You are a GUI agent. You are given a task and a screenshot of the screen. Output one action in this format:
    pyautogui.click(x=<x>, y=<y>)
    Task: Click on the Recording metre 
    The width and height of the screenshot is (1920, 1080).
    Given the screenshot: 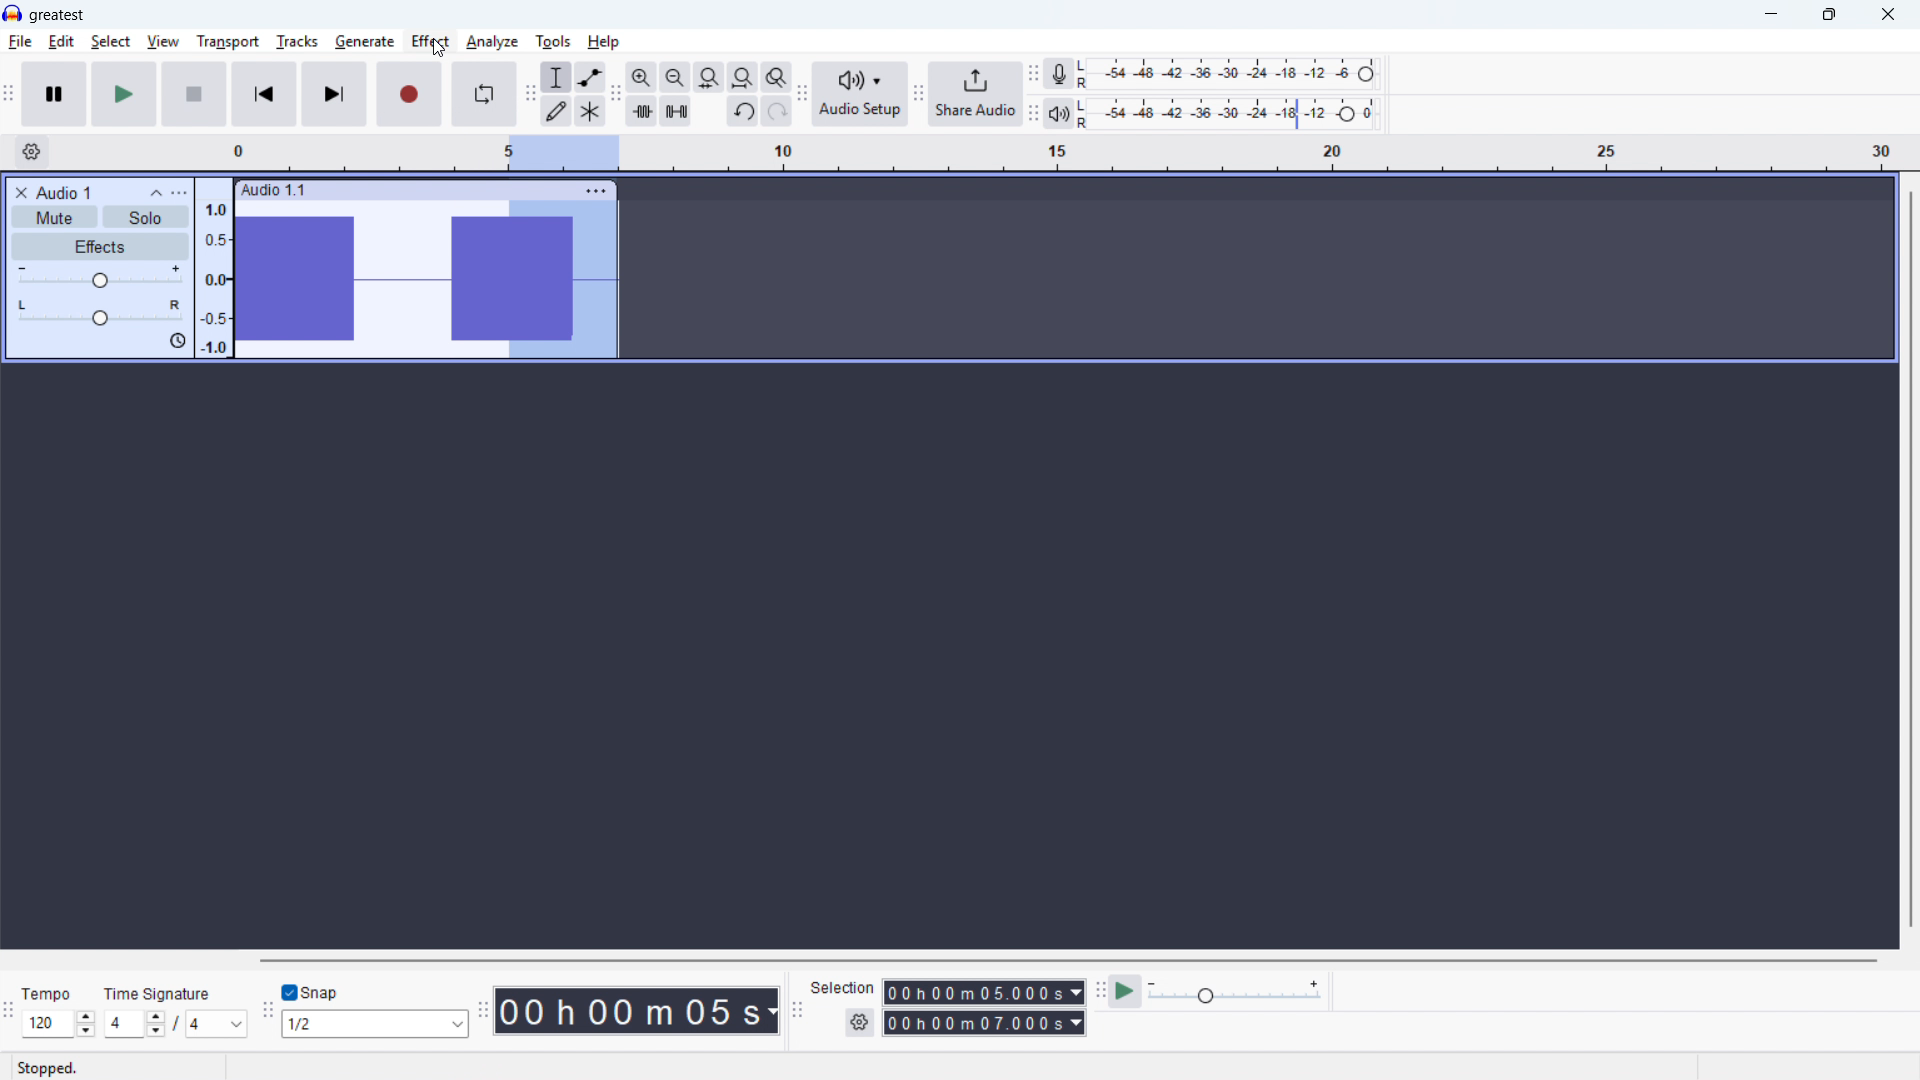 What is the action you would take?
    pyautogui.click(x=1058, y=74)
    